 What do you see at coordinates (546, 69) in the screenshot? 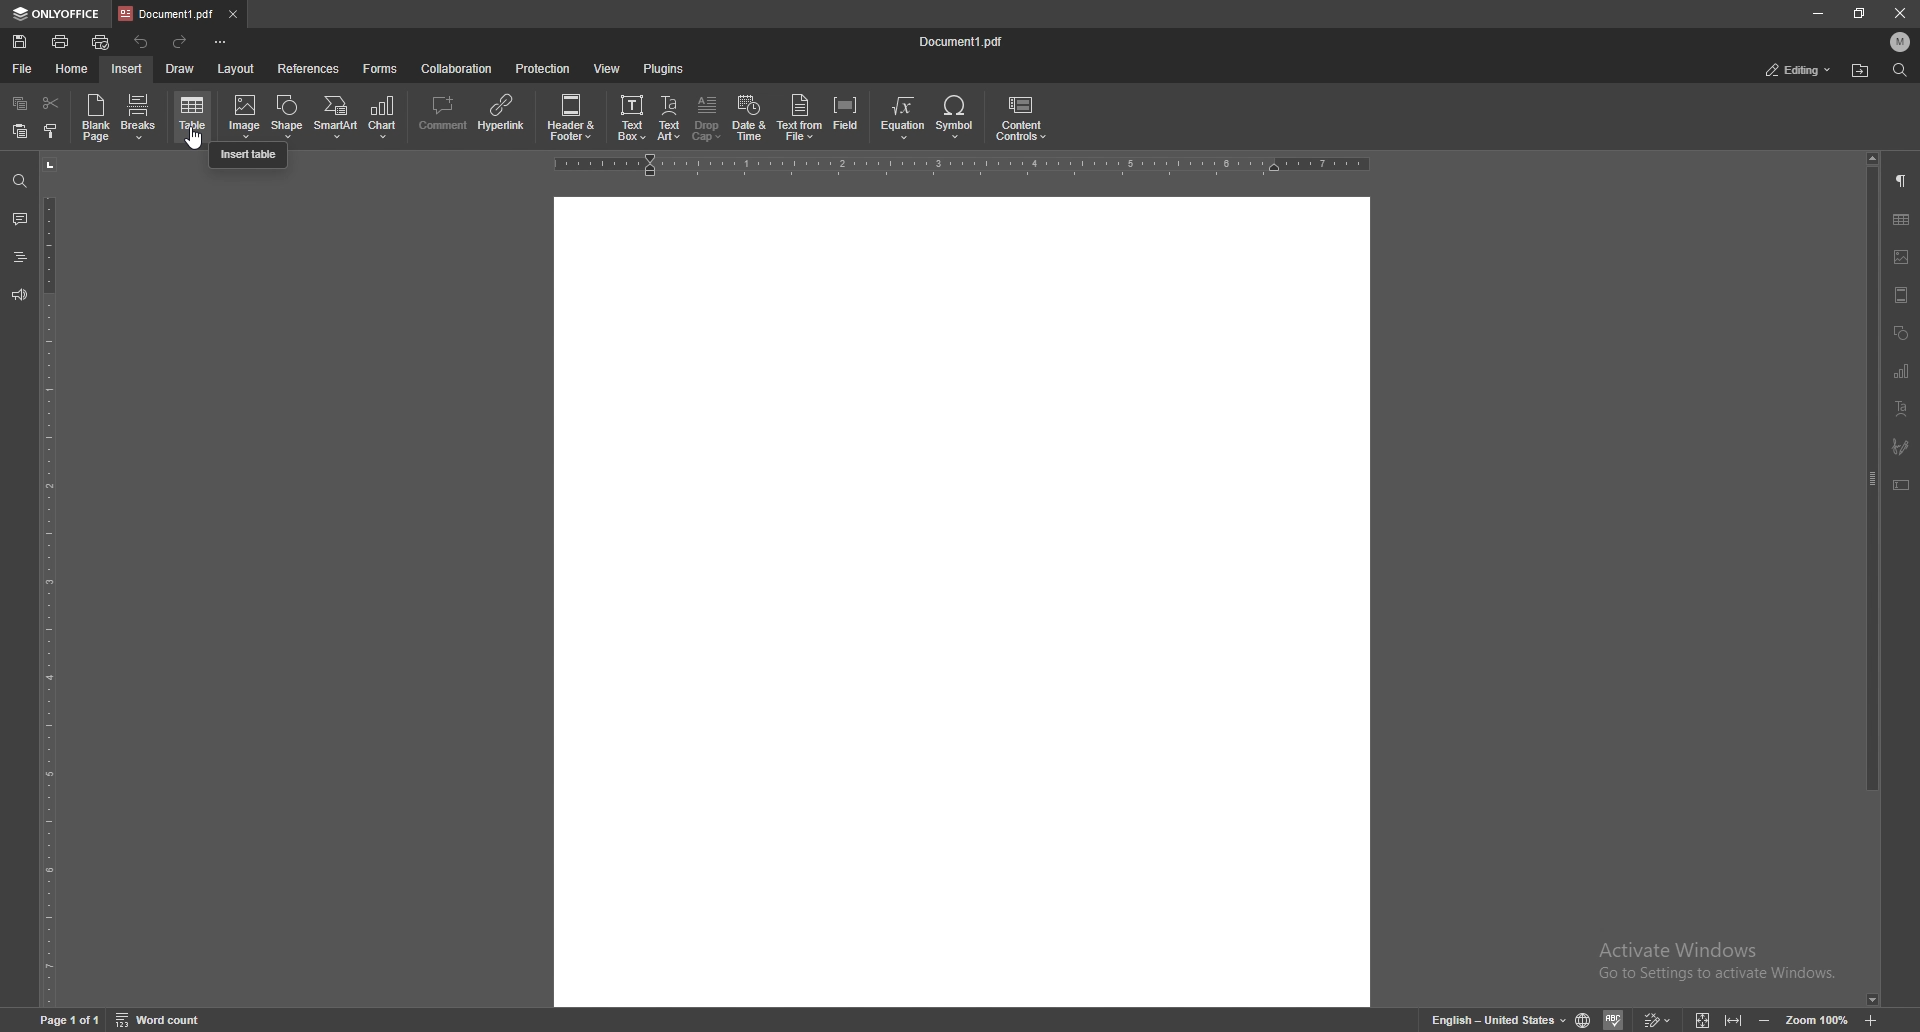
I see `protection` at bounding box center [546, 69].